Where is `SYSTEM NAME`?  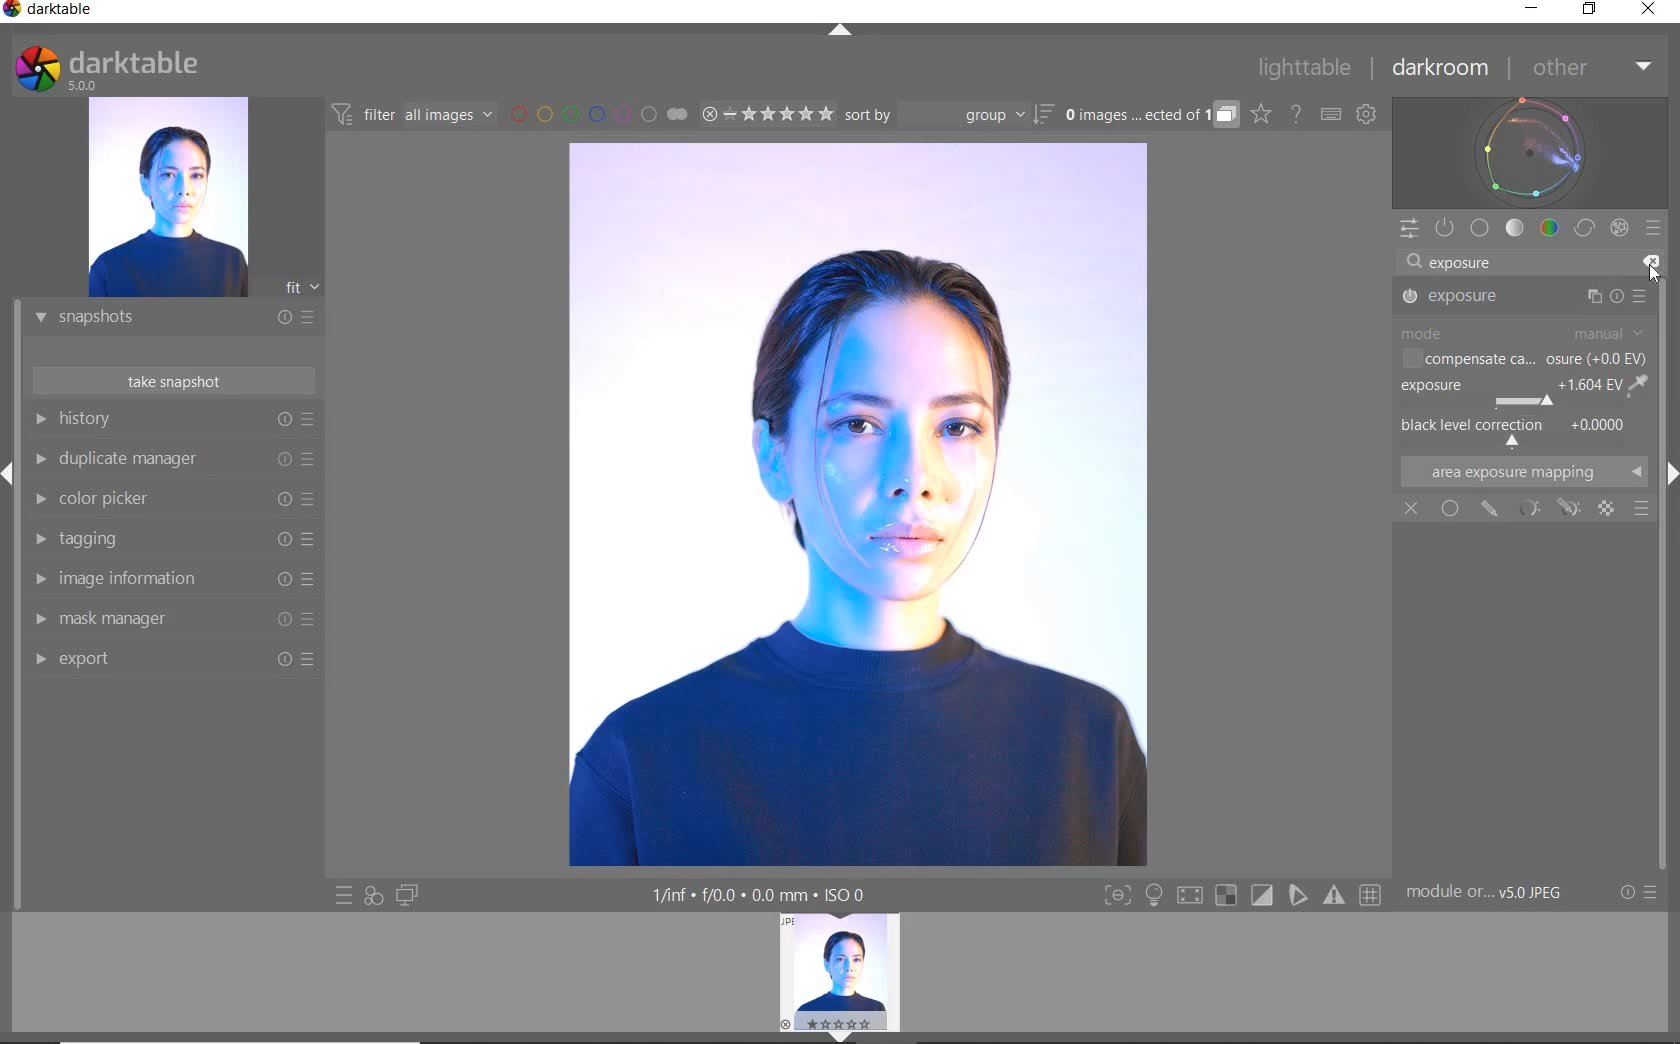
SYSTEM NAME is located at coordinates (52, 13).